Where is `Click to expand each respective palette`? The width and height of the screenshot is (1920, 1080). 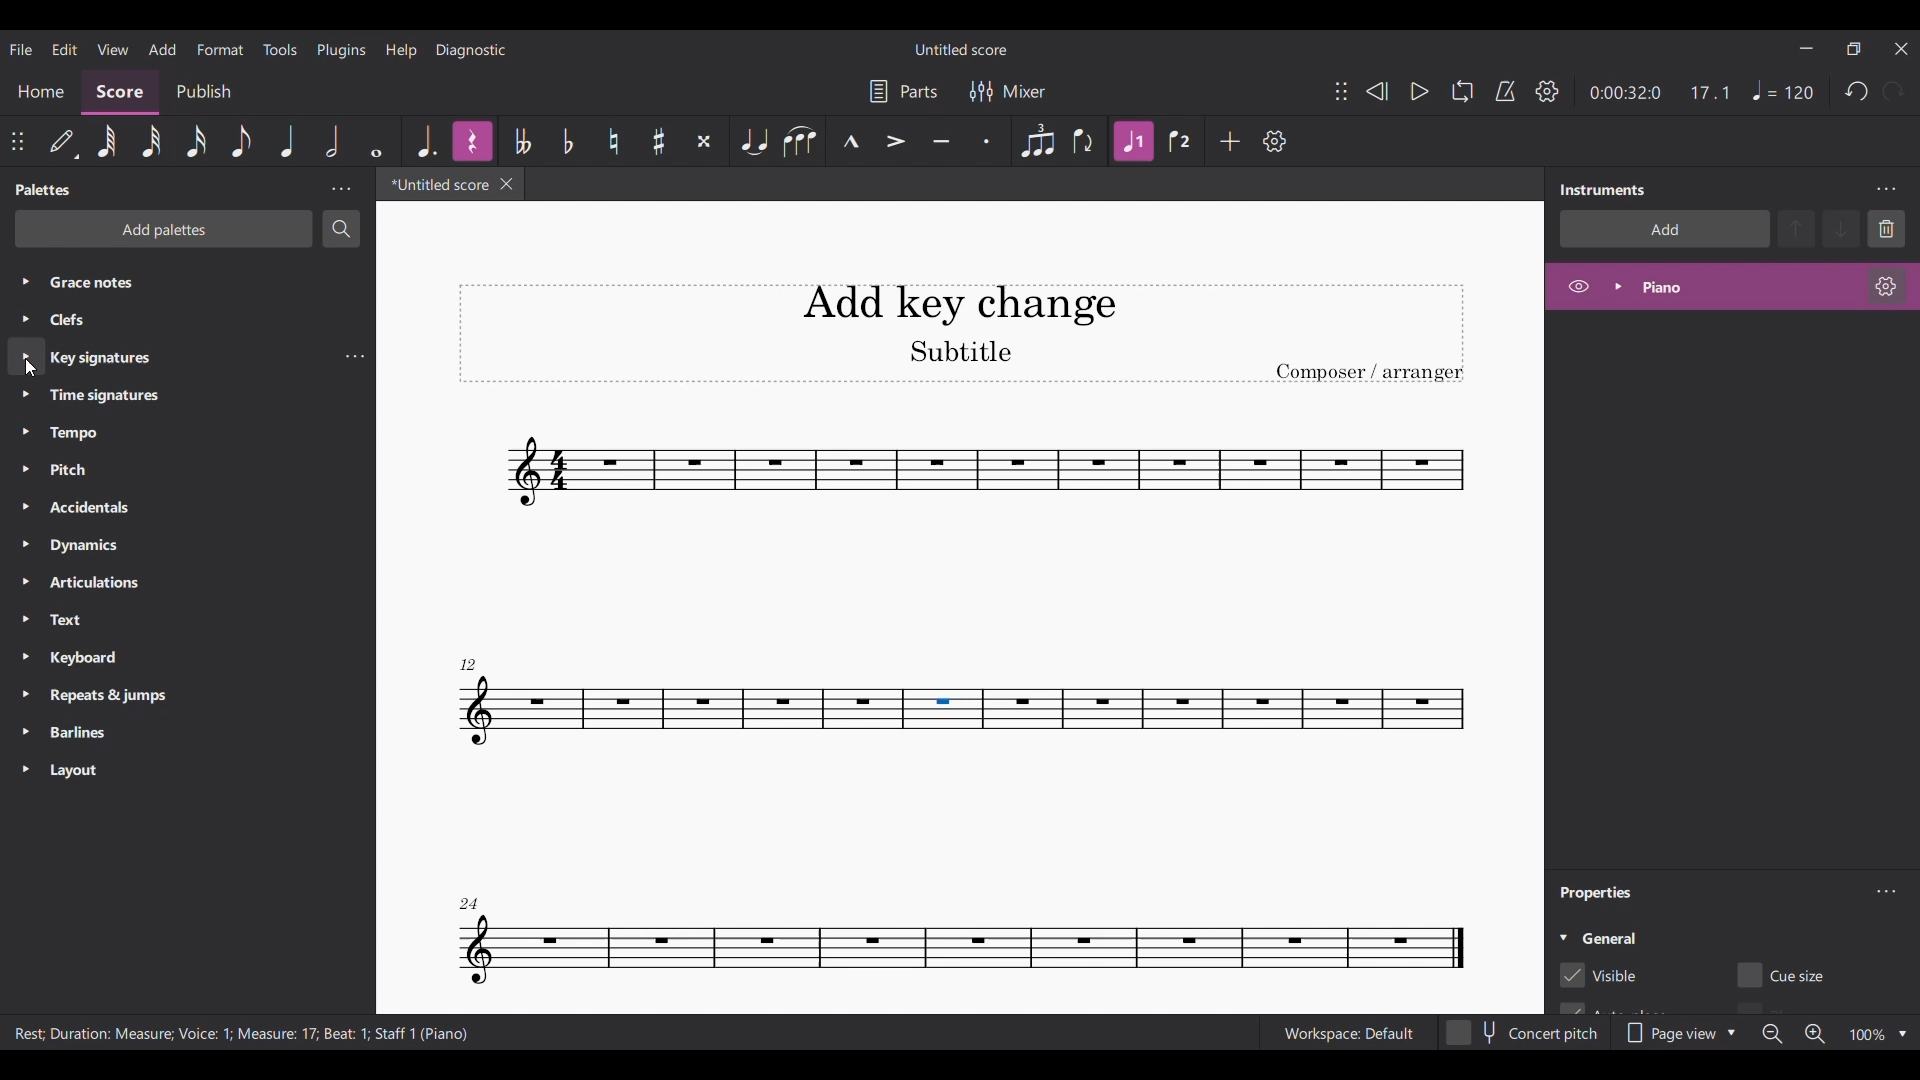 Click to expand each respective palette is located at coordinates (24, 524).